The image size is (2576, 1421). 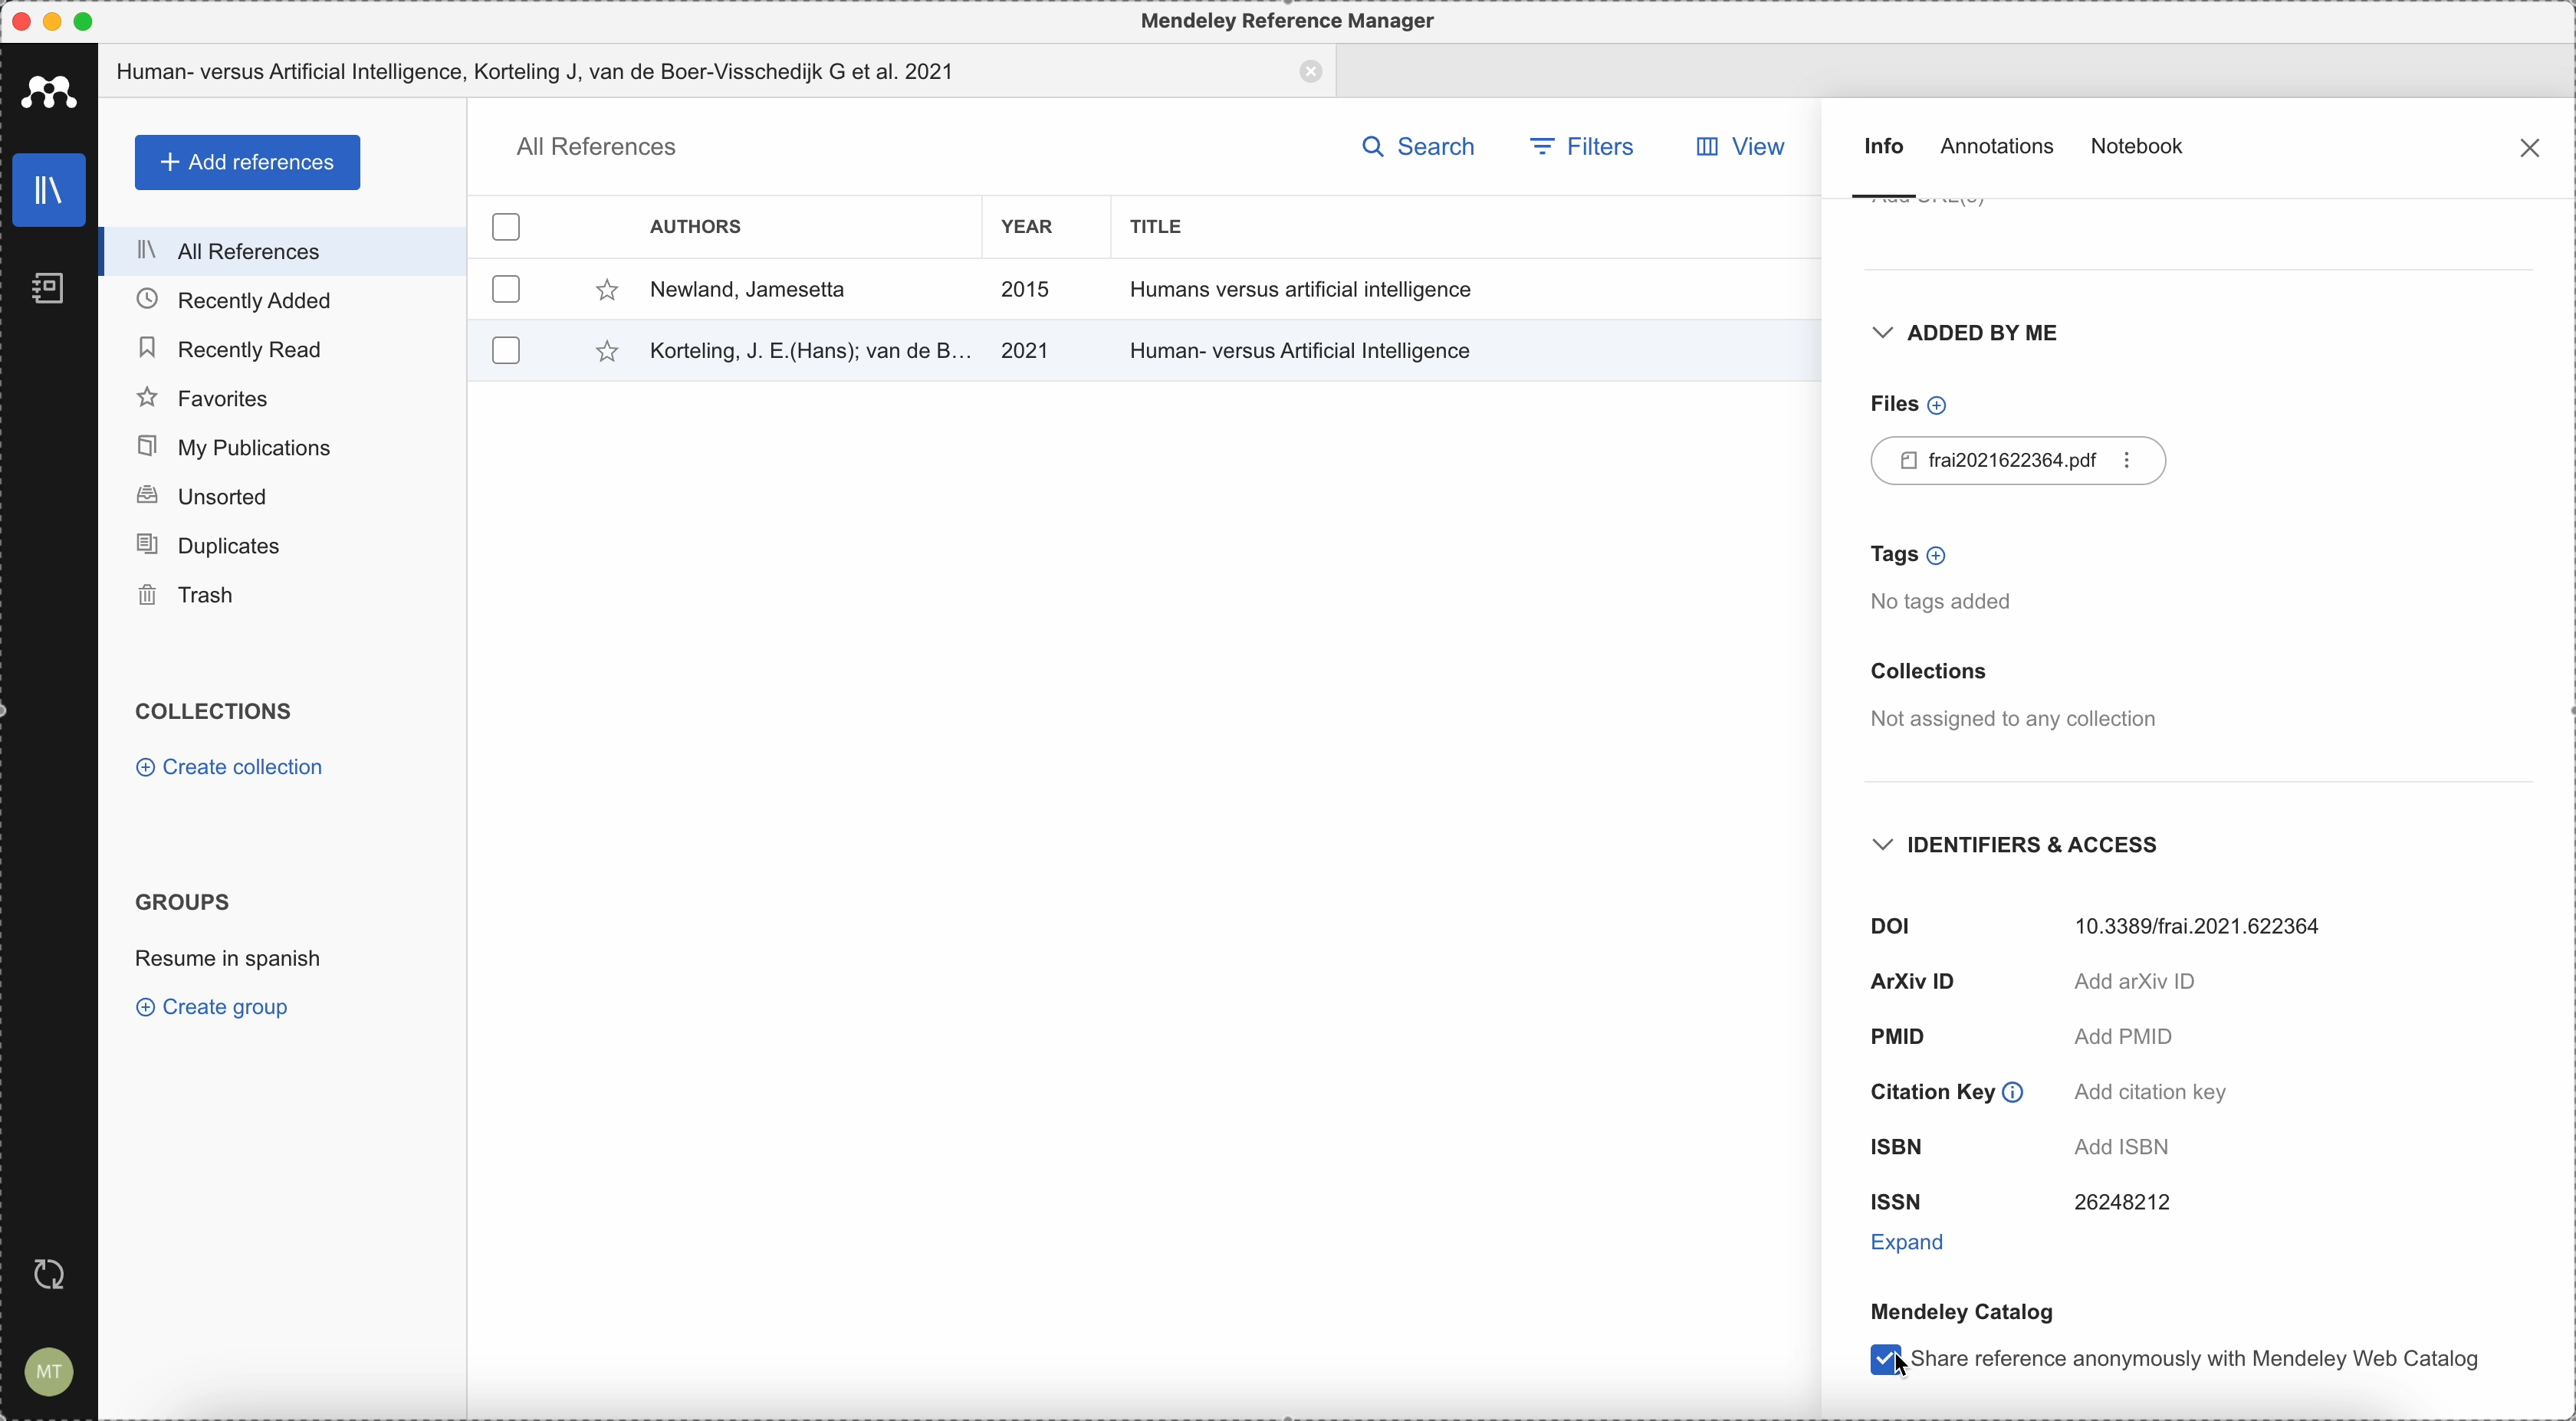 What do you see at coordinates (1027, 227) in the screenshot?
I see `year` at bounding box center [1027, 227].